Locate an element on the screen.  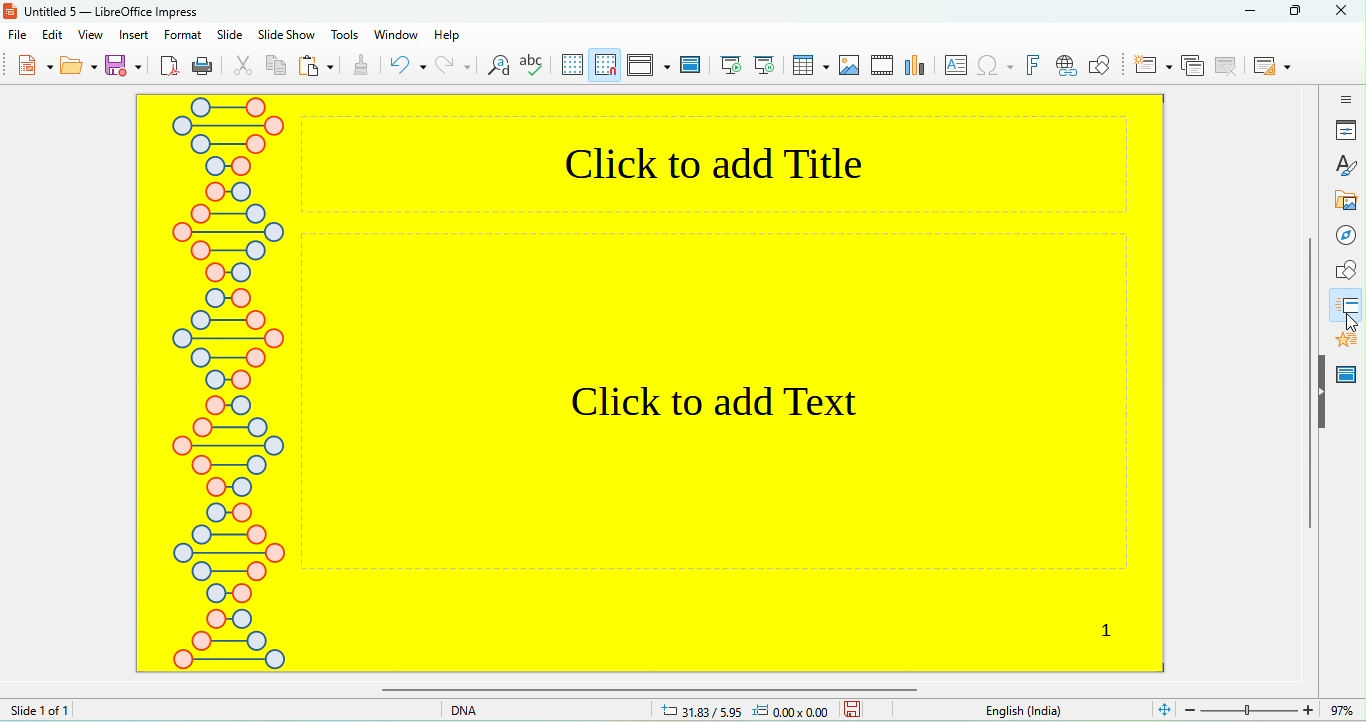
new slide is located at coordinates (1150, 68).